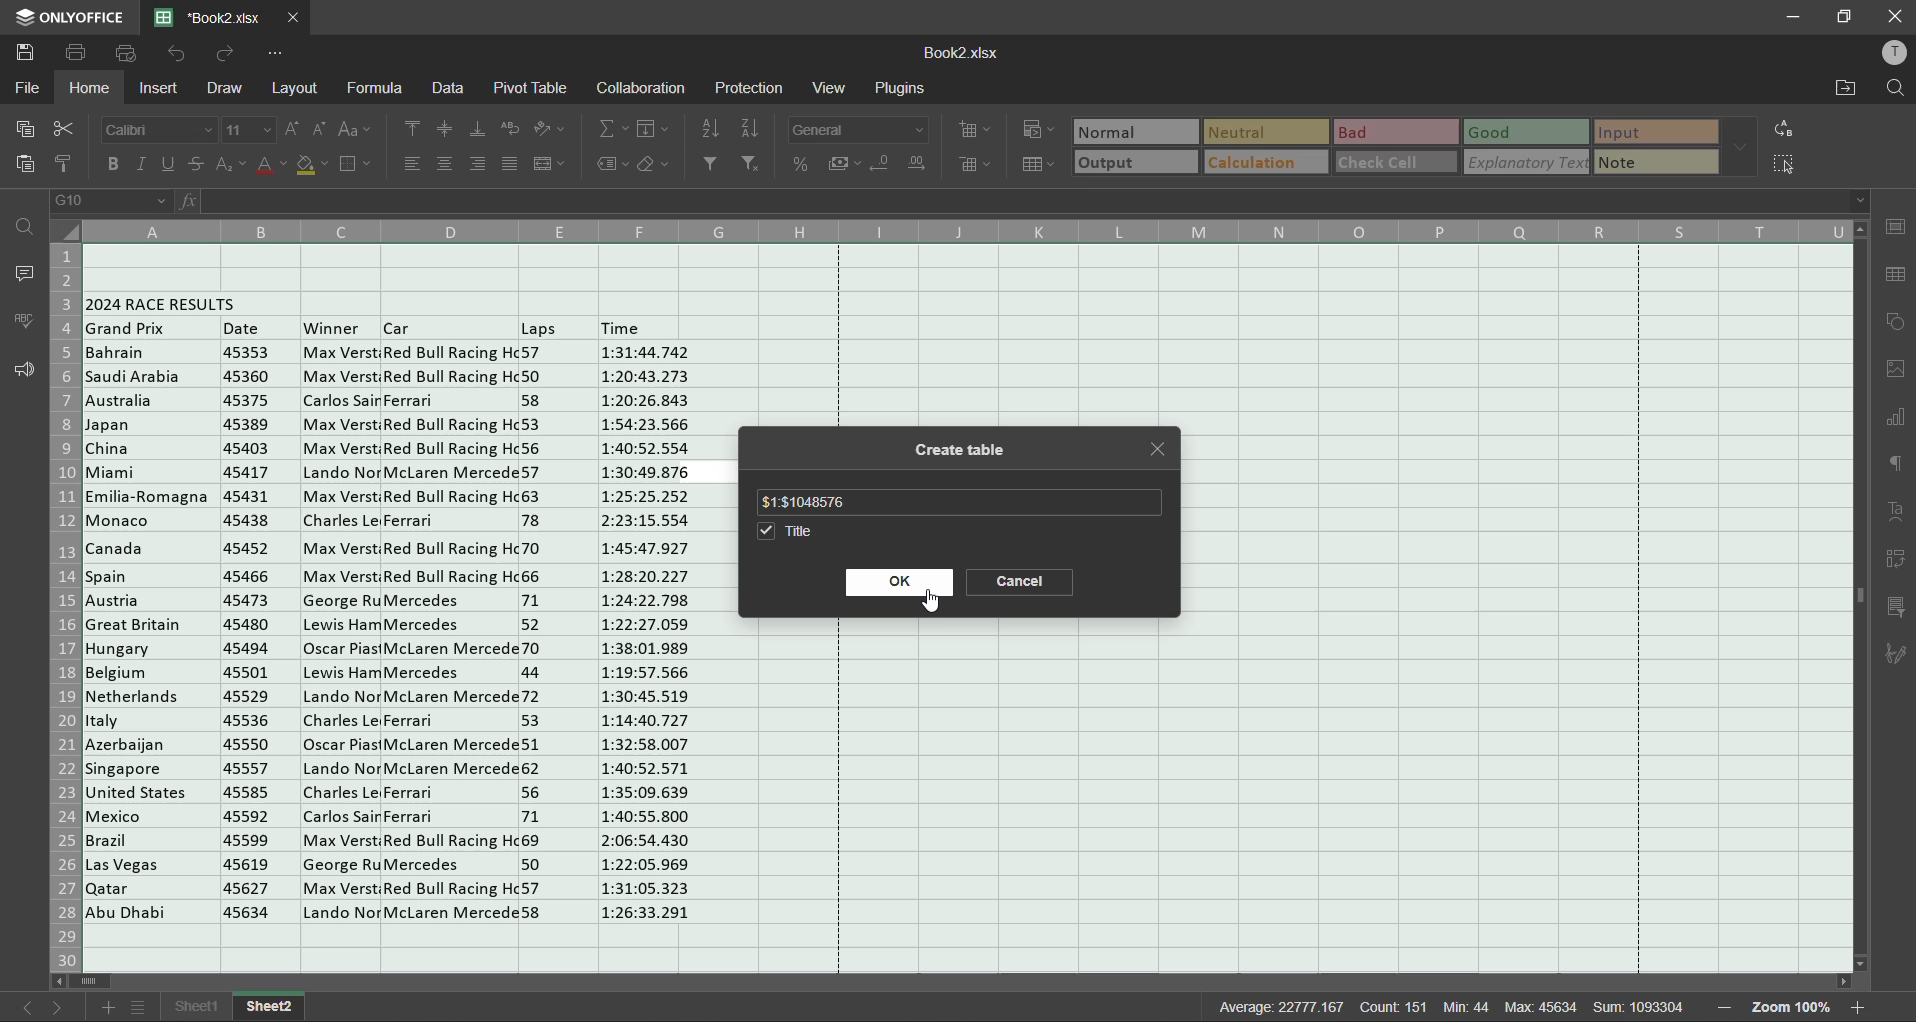 This screenshot has width=1916, height=1022. I want to click on save, so click(28, 55).